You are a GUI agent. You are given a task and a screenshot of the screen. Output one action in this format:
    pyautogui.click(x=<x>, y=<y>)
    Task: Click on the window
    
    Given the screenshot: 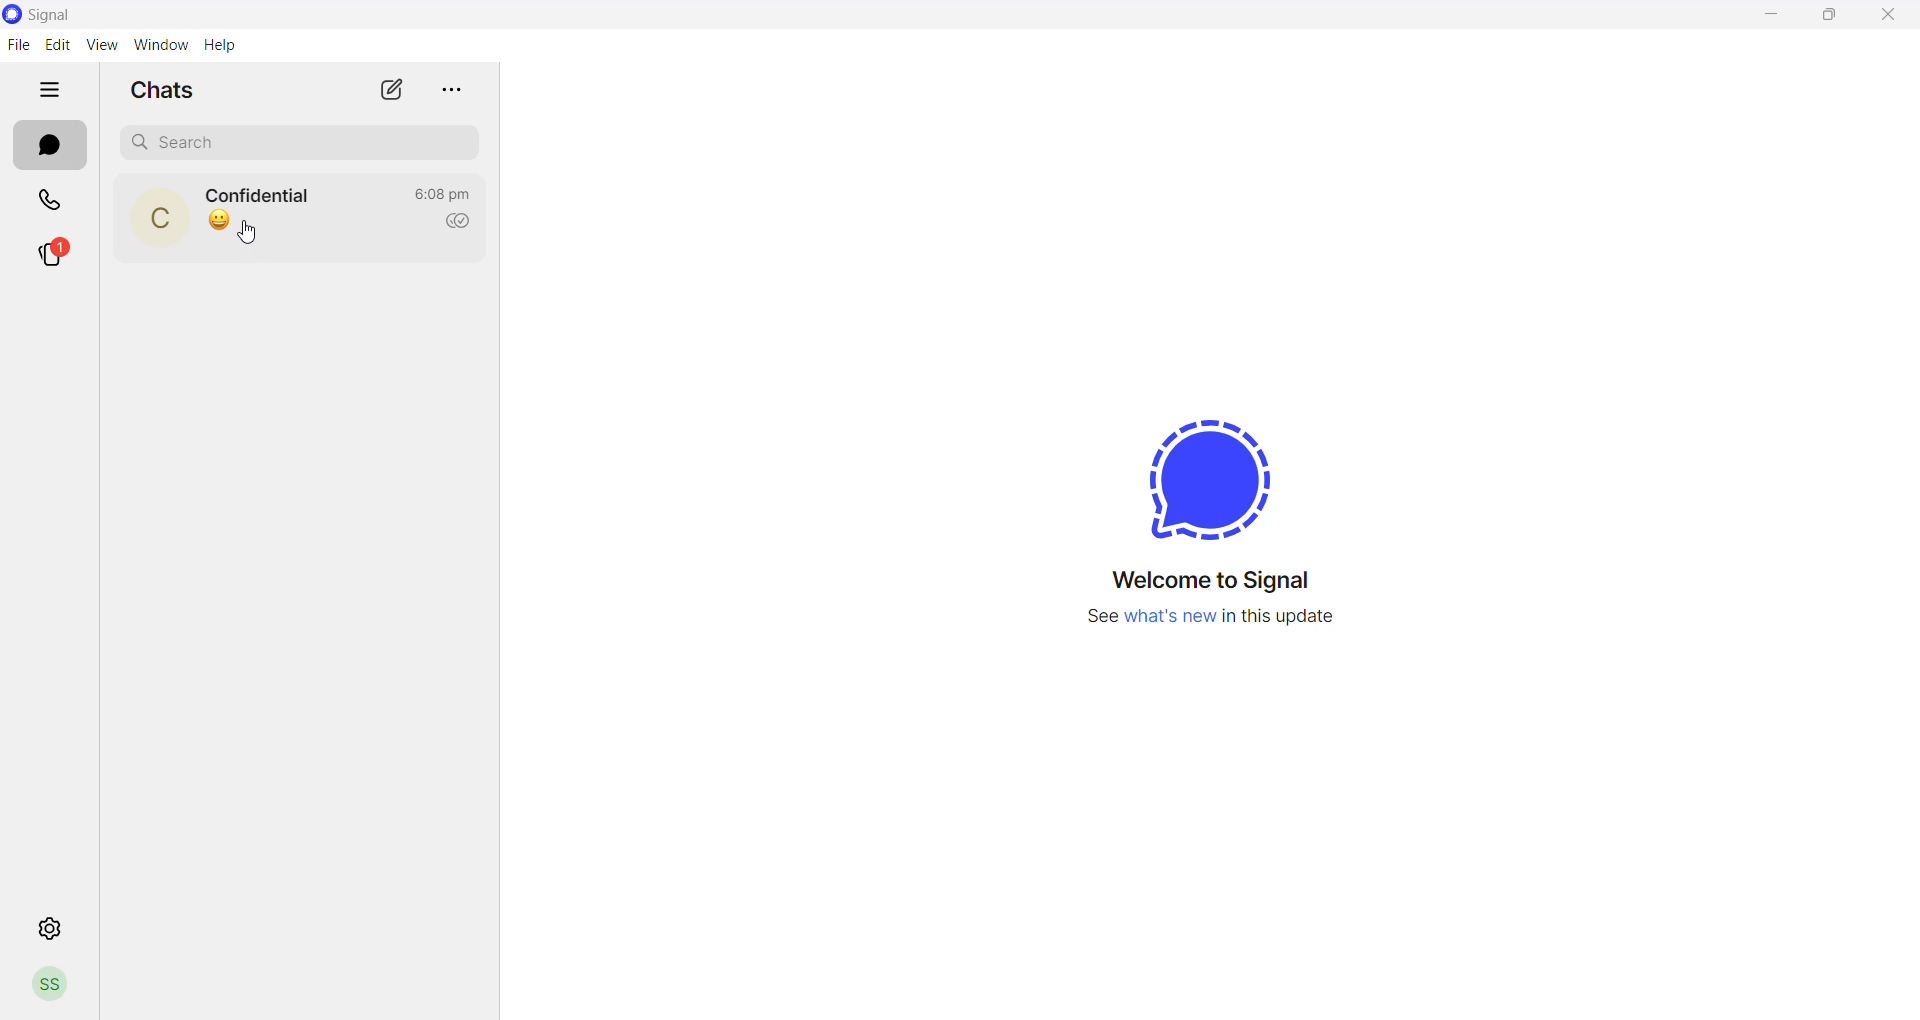 What is the action you would take?
    pyautogui.click(x=164, y=45)
    